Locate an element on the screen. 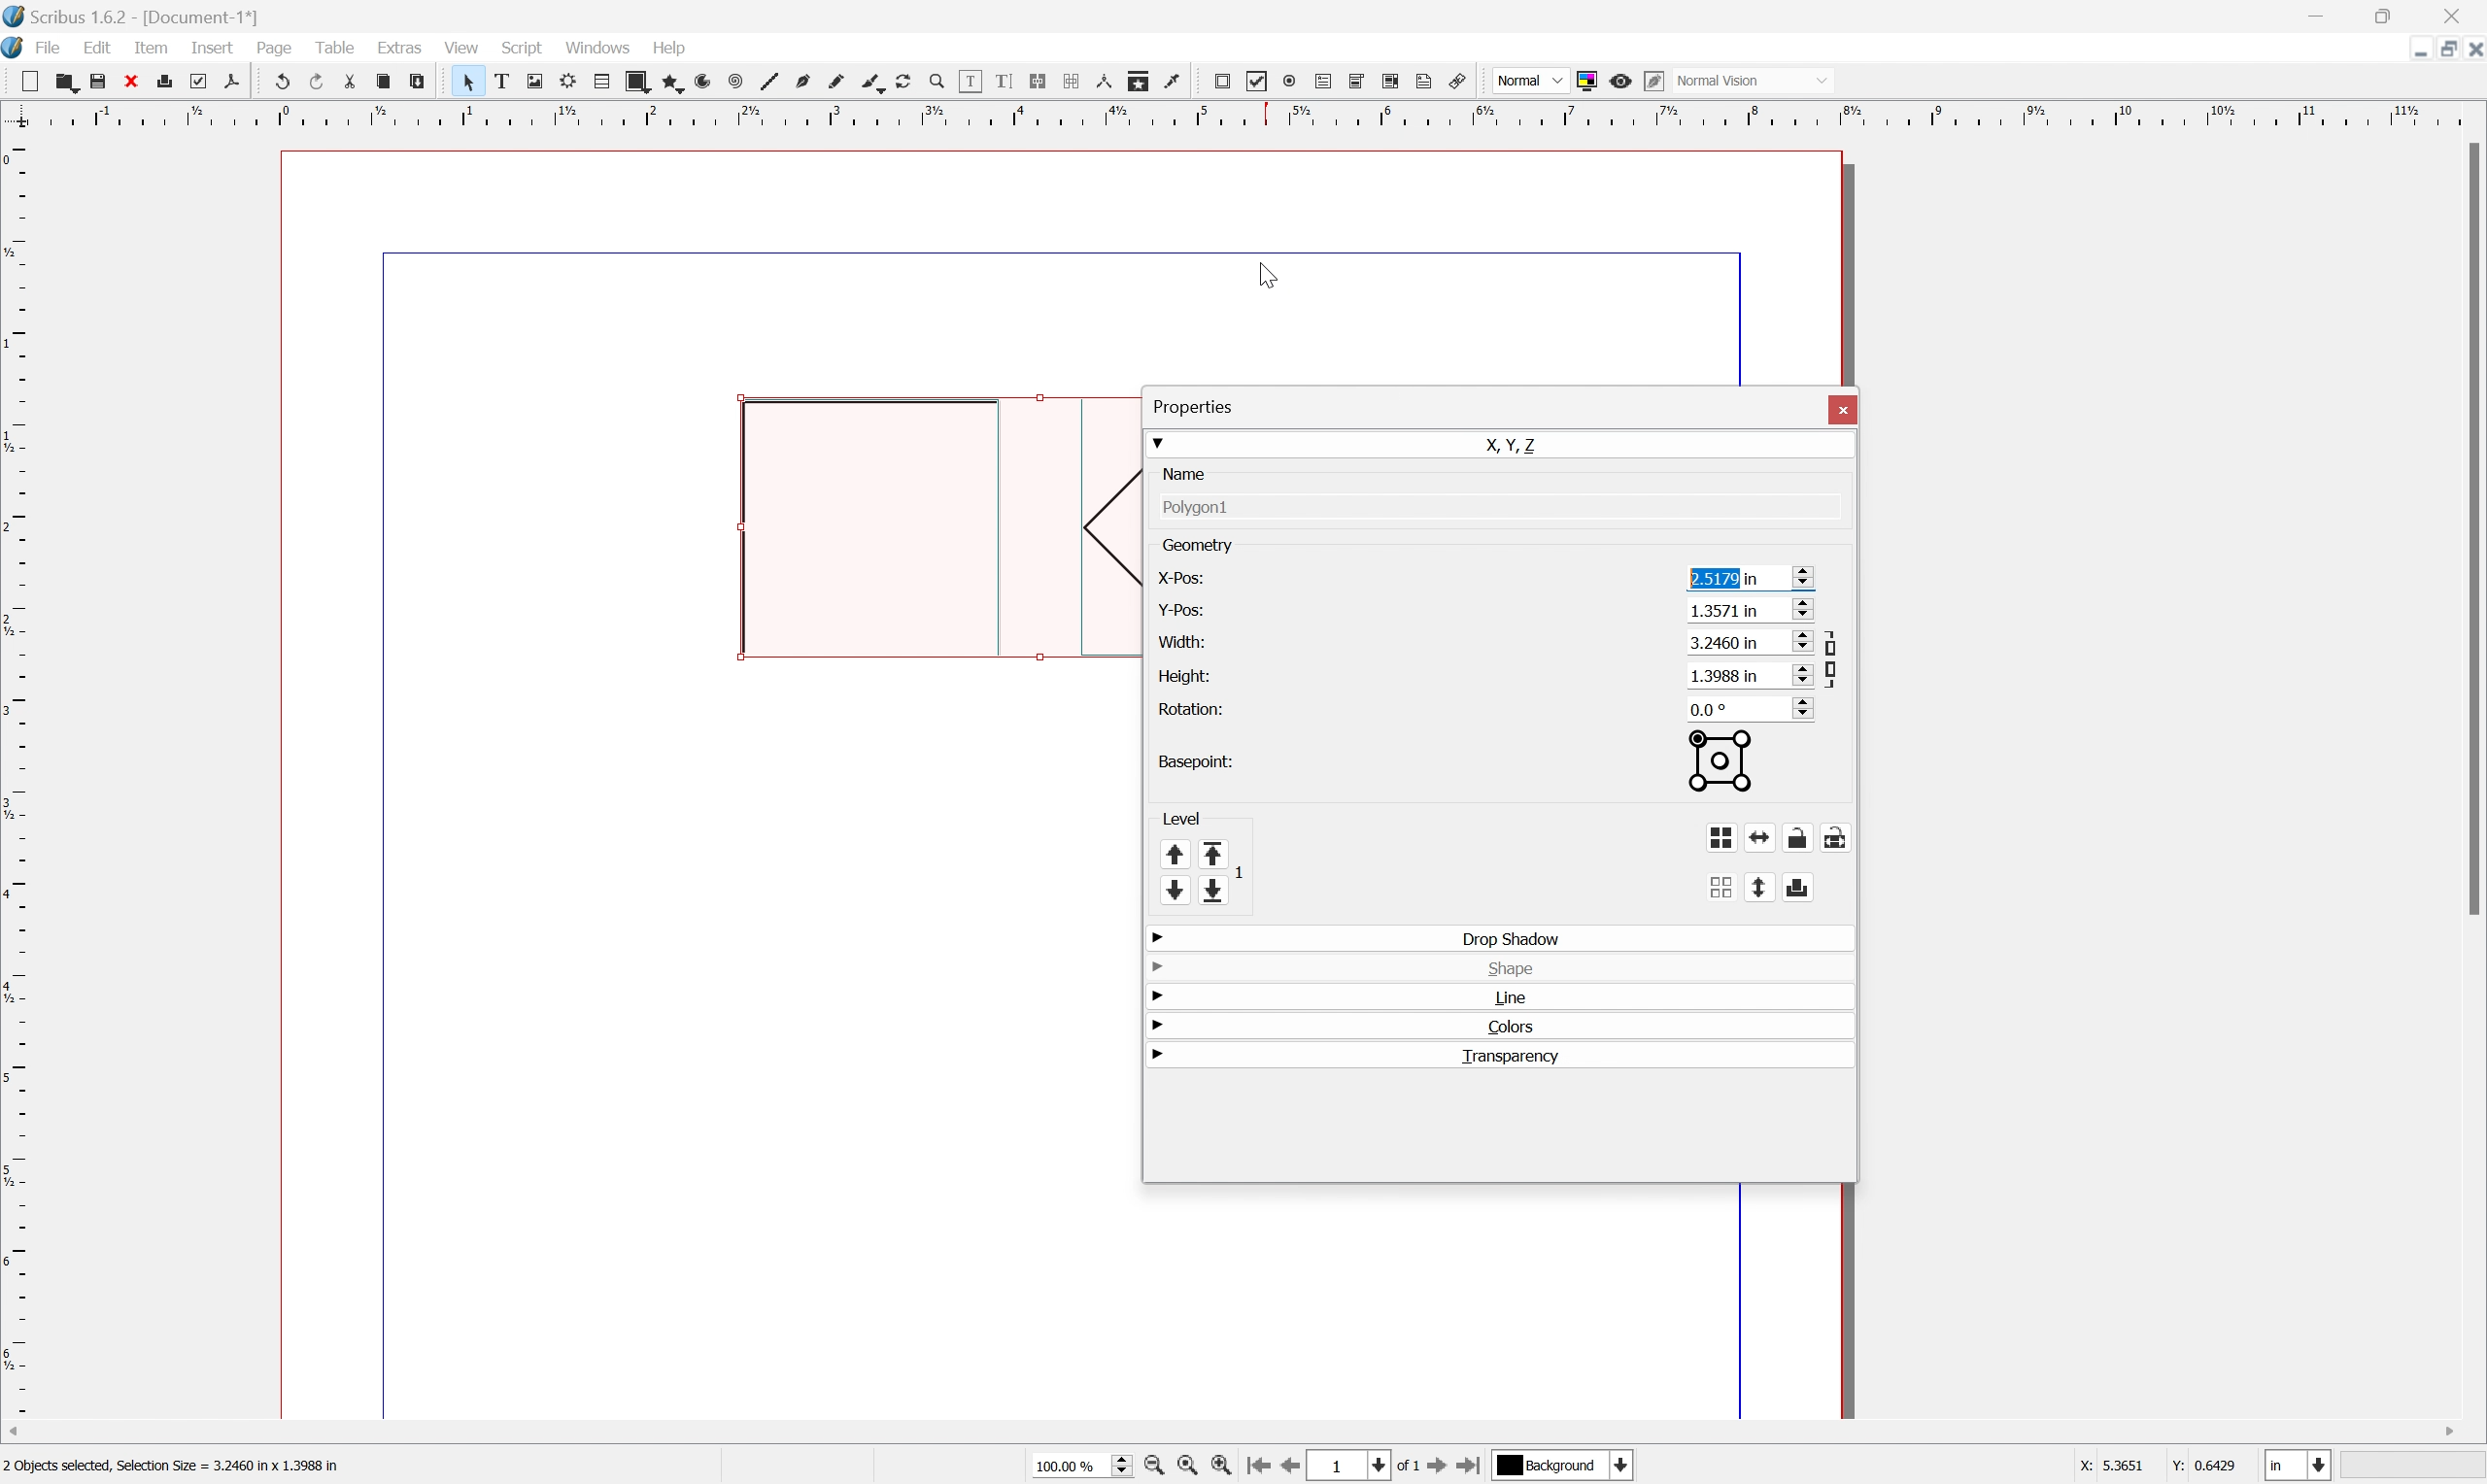 This screenshot has width=2487, height=1484. Zoom in is located at coordinates (1152, 1467).